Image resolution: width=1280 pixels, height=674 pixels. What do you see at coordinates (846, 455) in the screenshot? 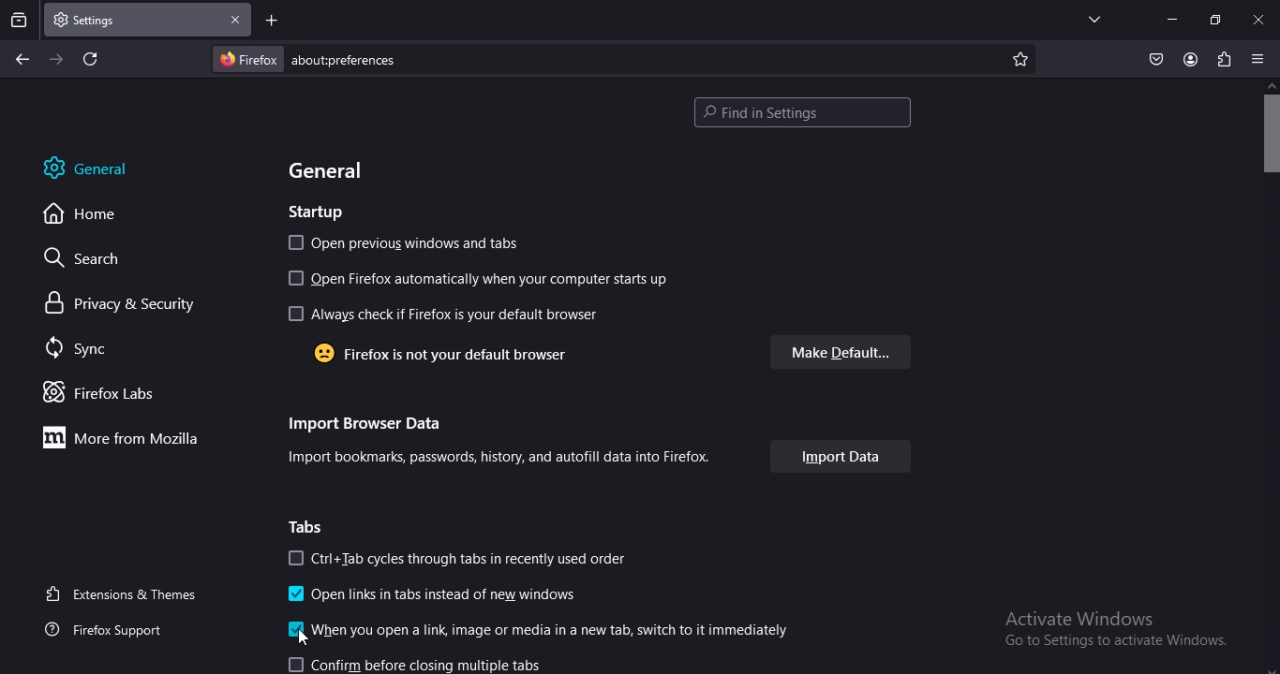
I see `import data` at bounding box center [846, 455].